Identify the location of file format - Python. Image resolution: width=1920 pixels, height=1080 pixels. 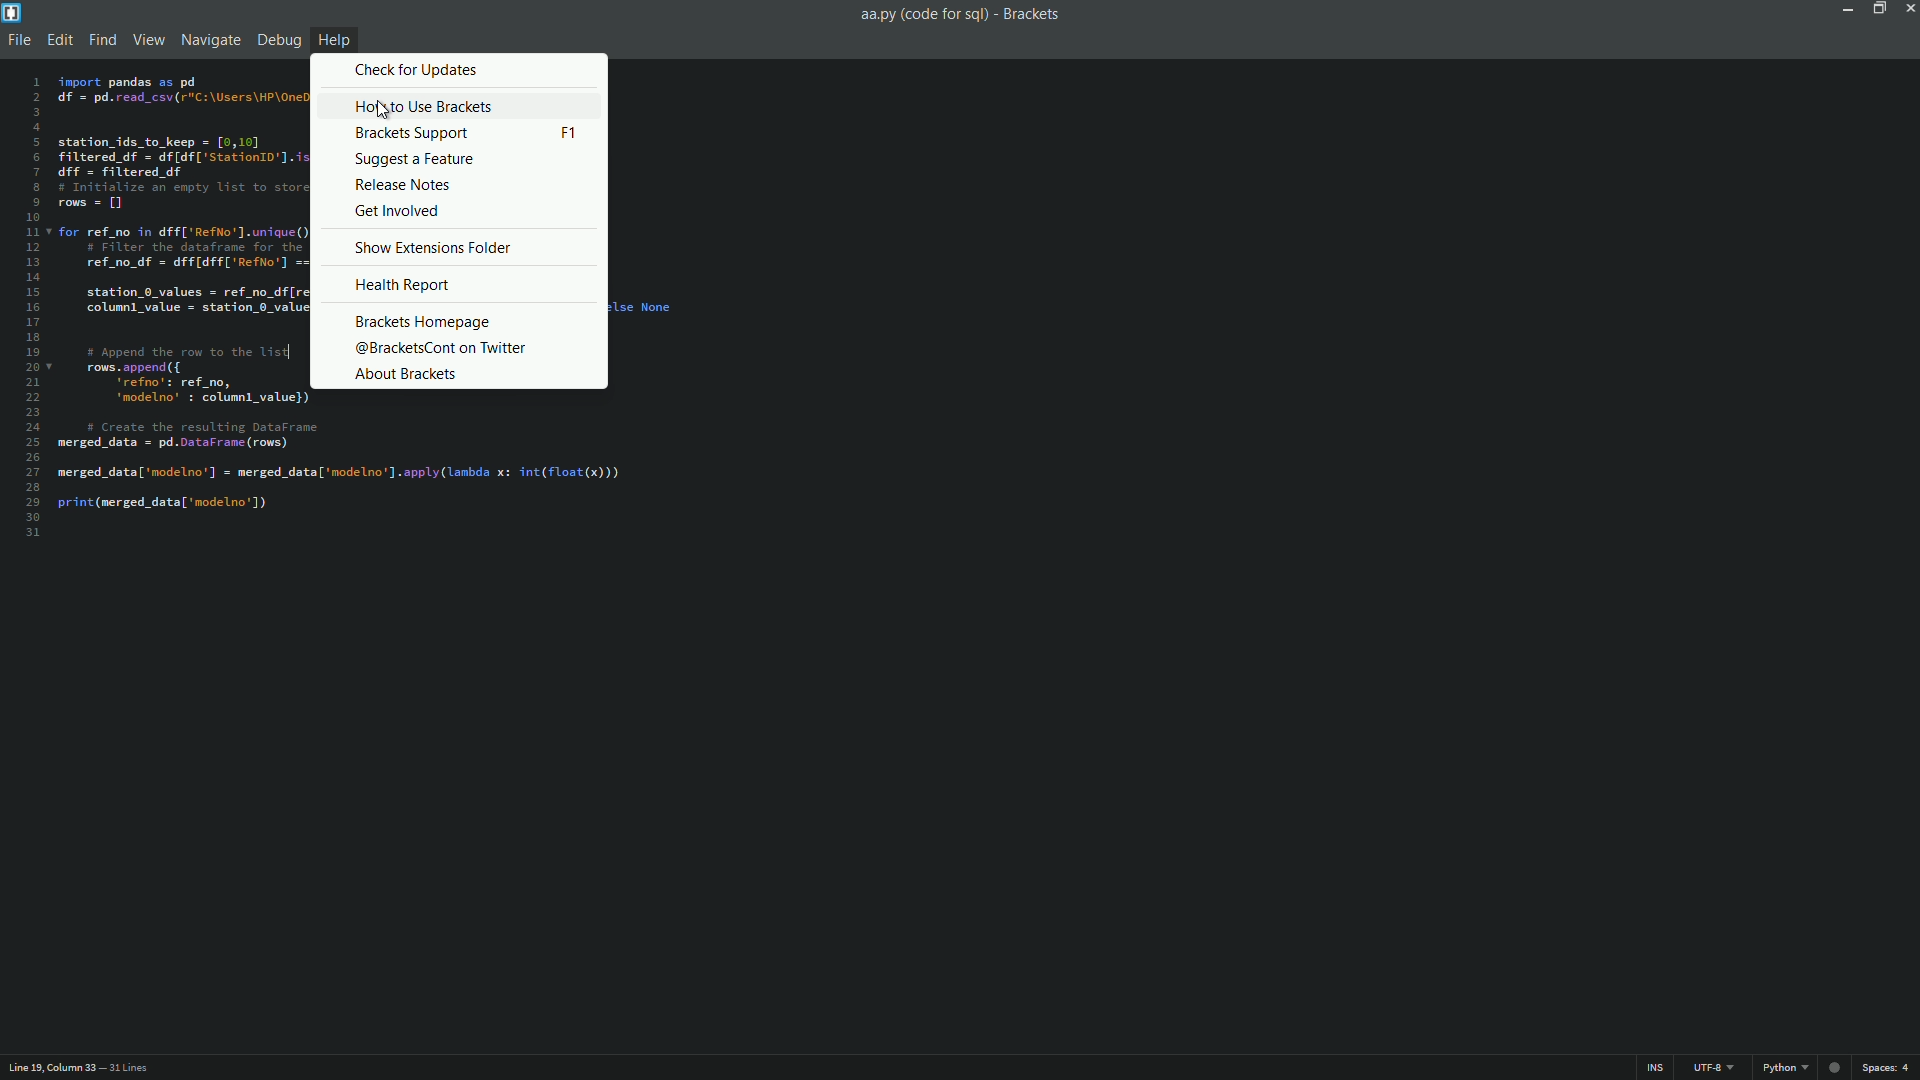
(1796, 1065).